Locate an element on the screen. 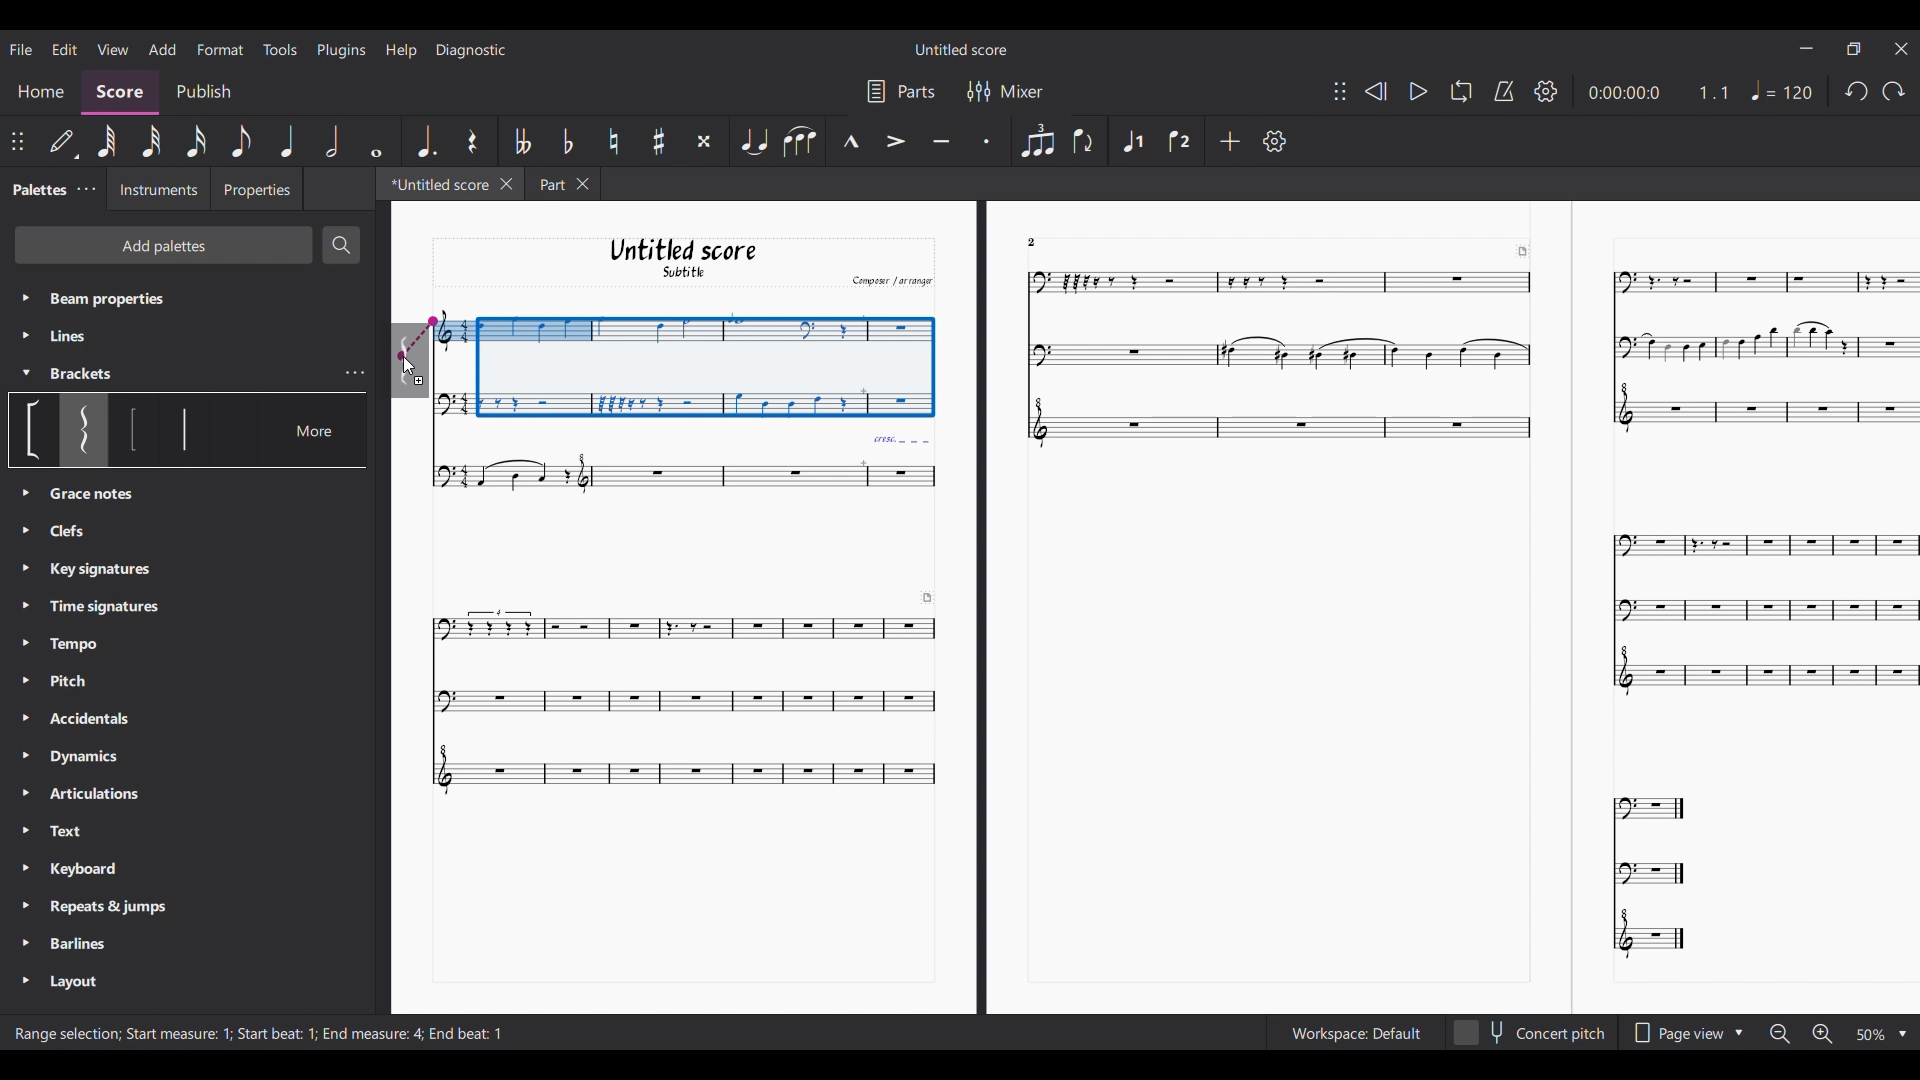 Image resolution: width=1920 pixels, height=1080 pixels. Tools is located at coordinates (280, 49).